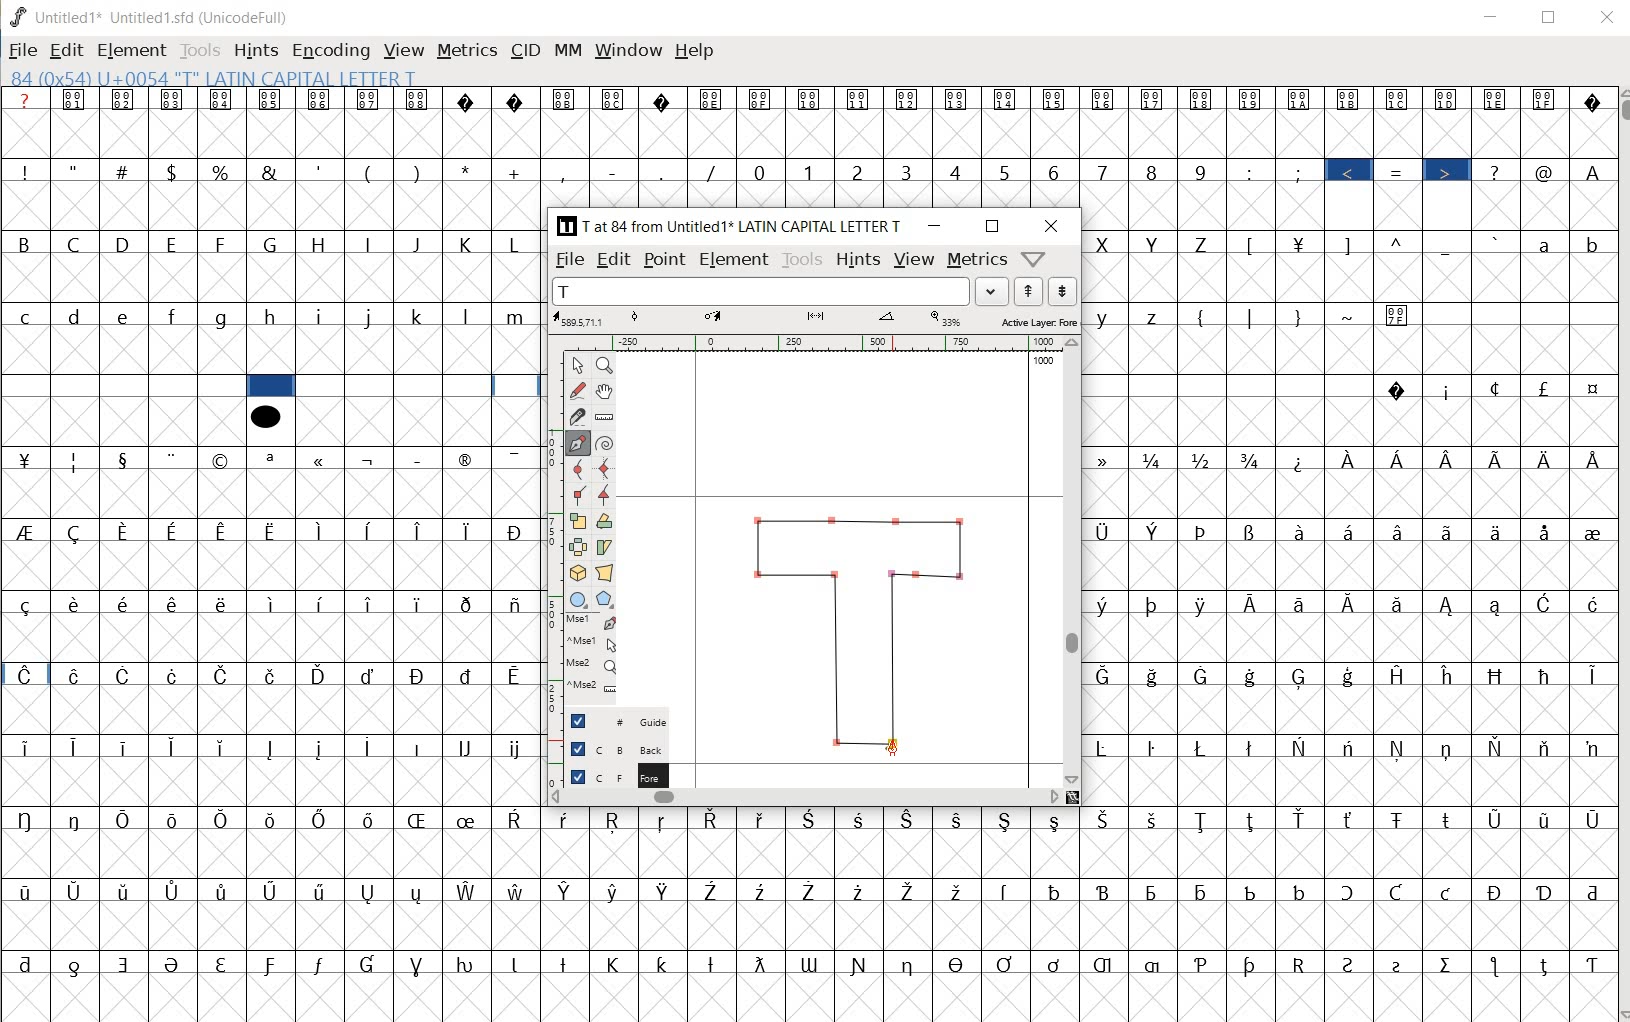  What do you see at coordinates (1448, 531) in the screenshot?
I see `Symbol` at bounding box center [1448, 531].